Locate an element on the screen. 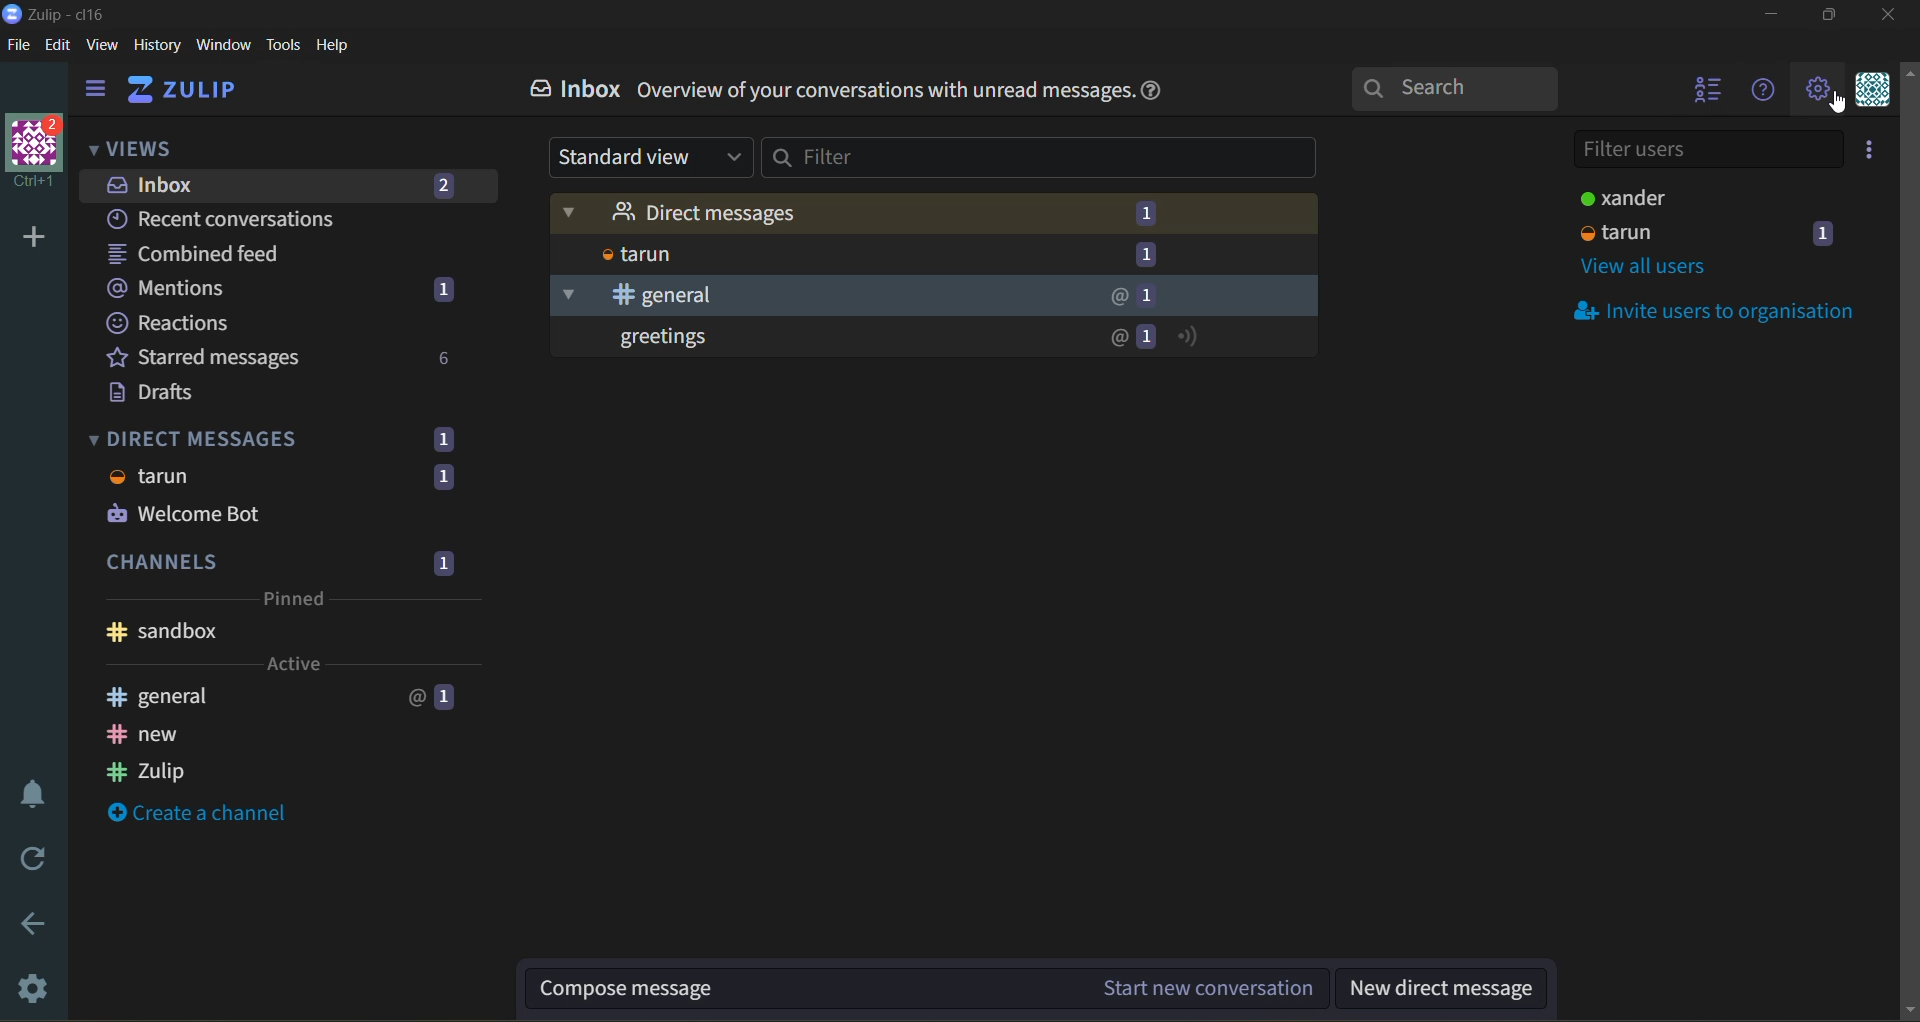 The width and height of the screenshot is (1920, 1022). reactions is located at coordinates (273, 325).